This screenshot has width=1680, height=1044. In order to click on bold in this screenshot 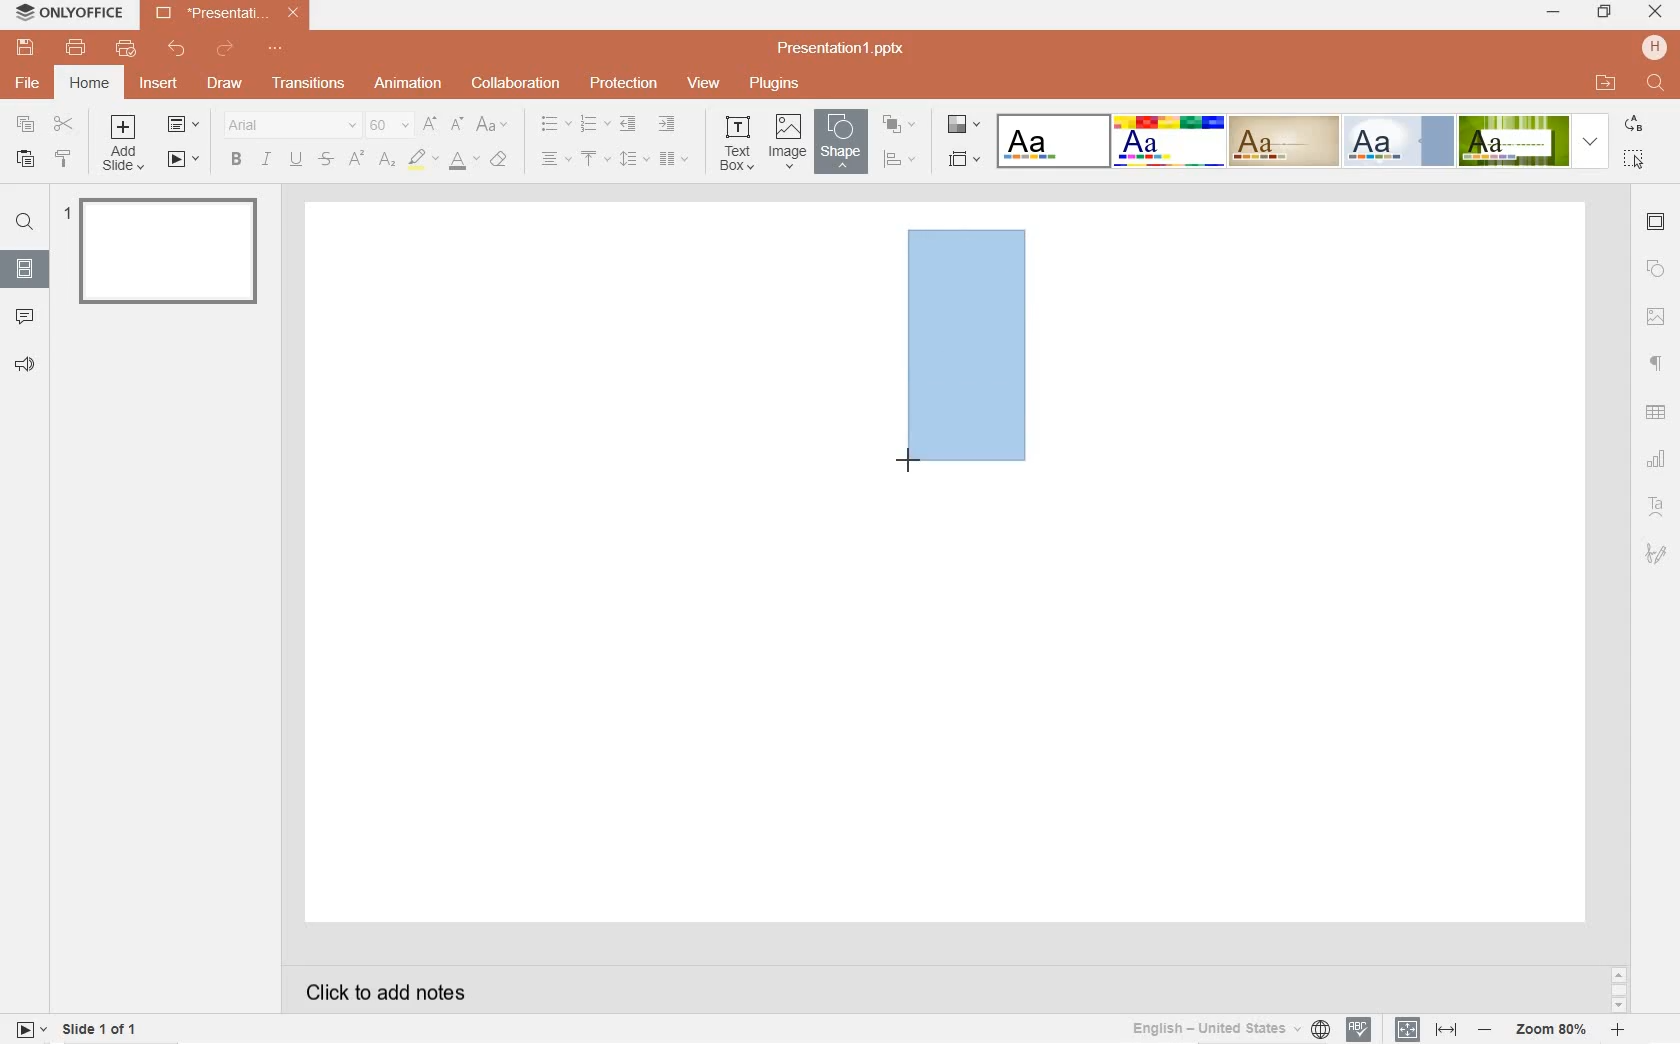, I will do `click(235, 159)`.